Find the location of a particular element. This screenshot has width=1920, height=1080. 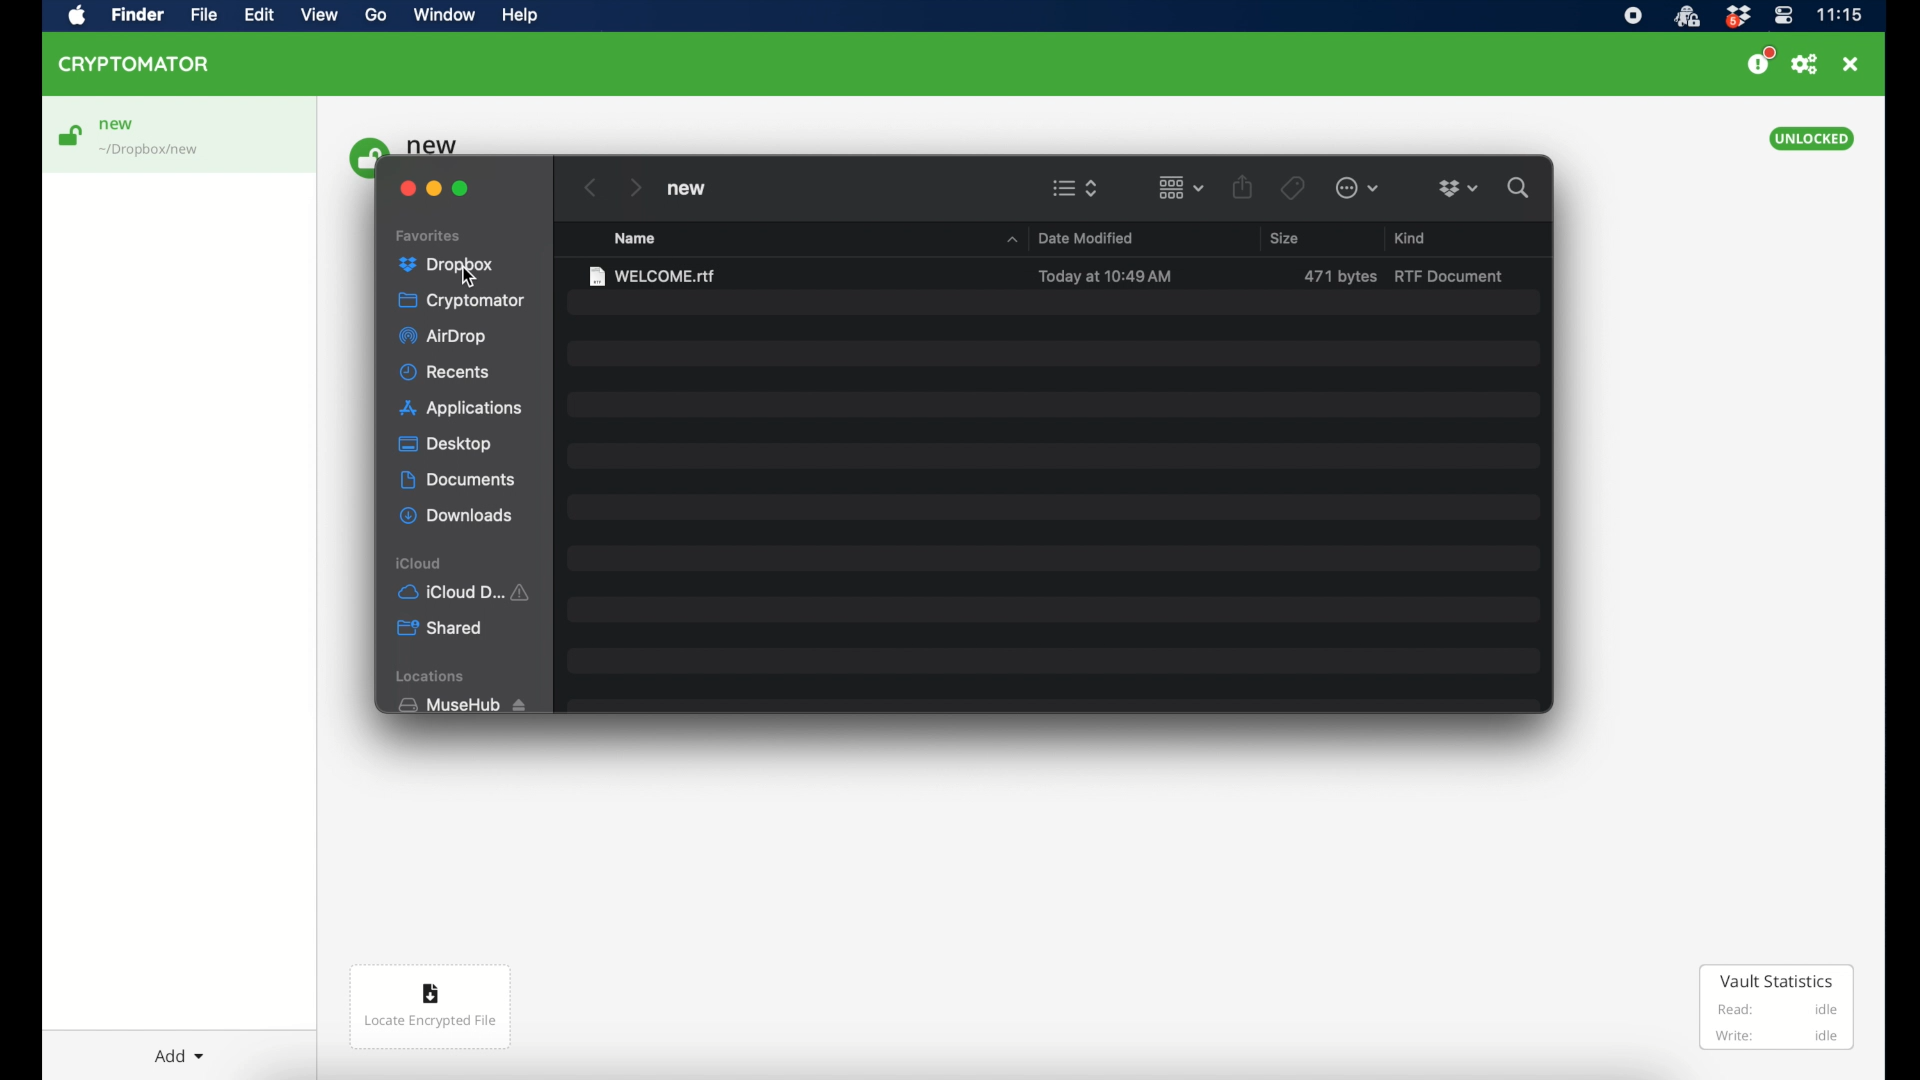

go is located at coordinates (377, 15).